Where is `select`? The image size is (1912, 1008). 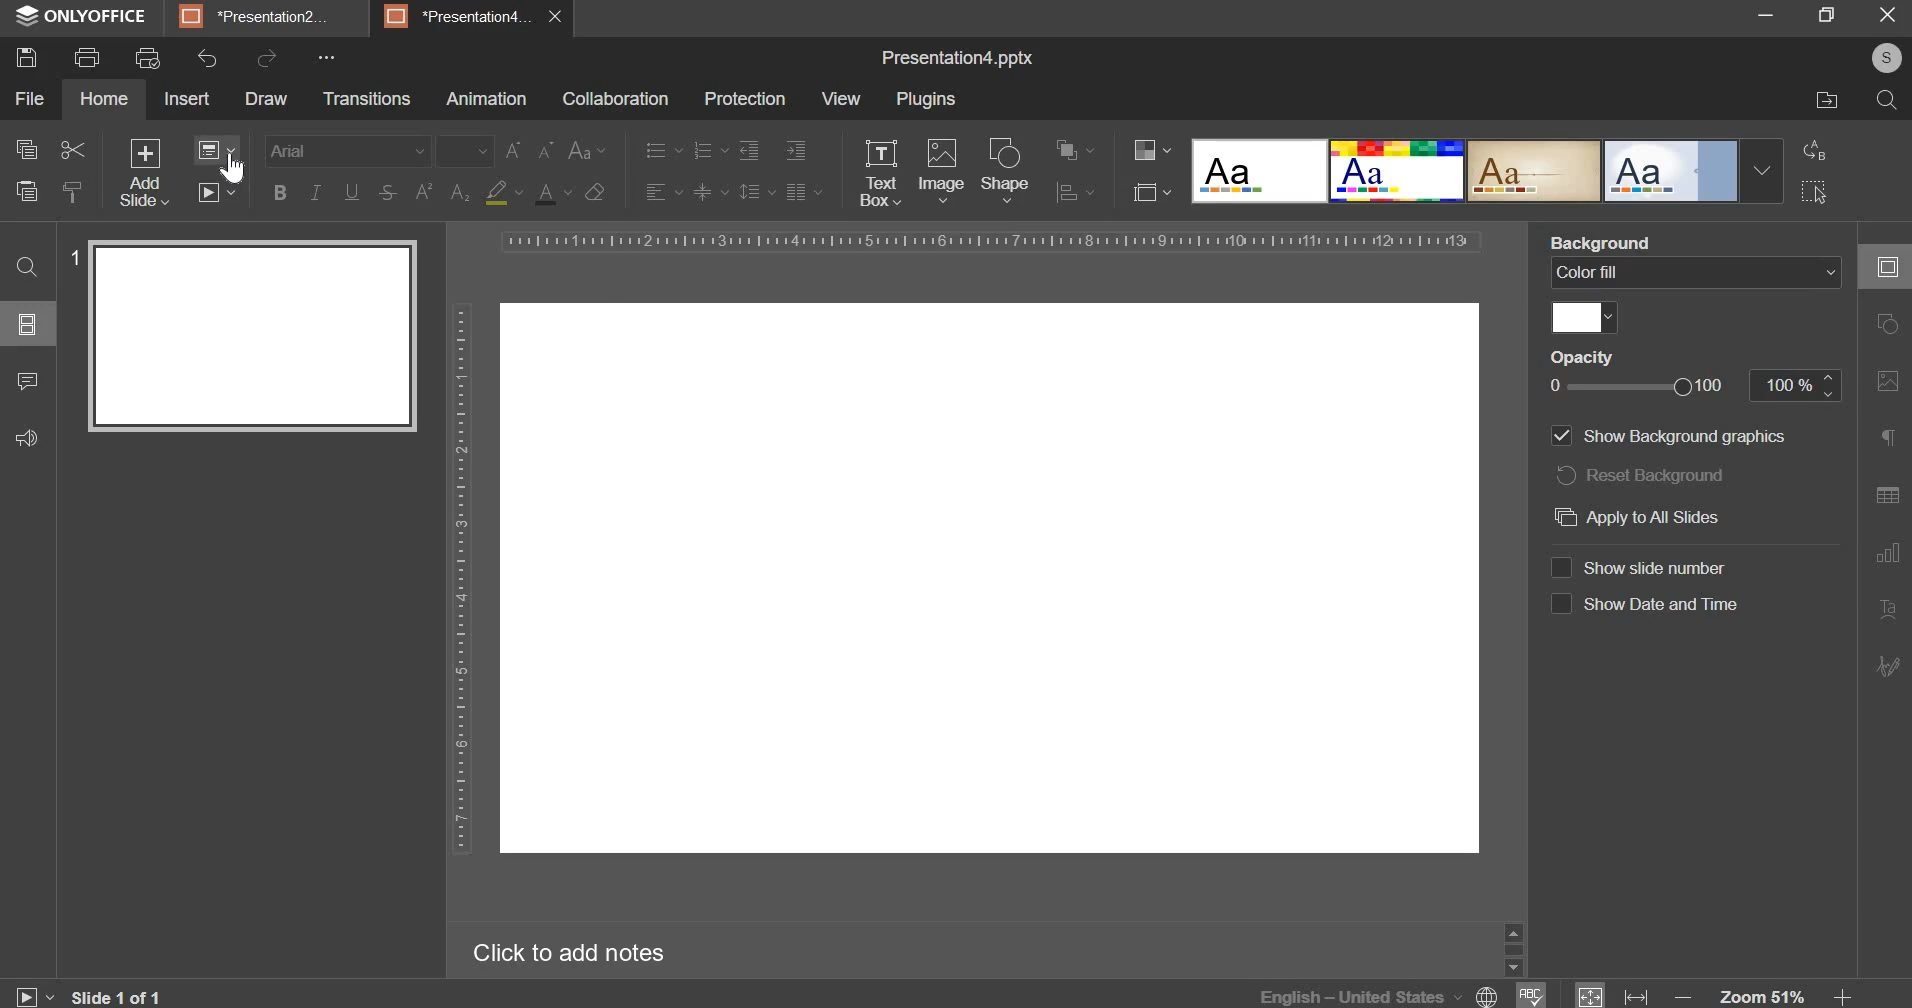 select is located at coordinates (1813, 190).